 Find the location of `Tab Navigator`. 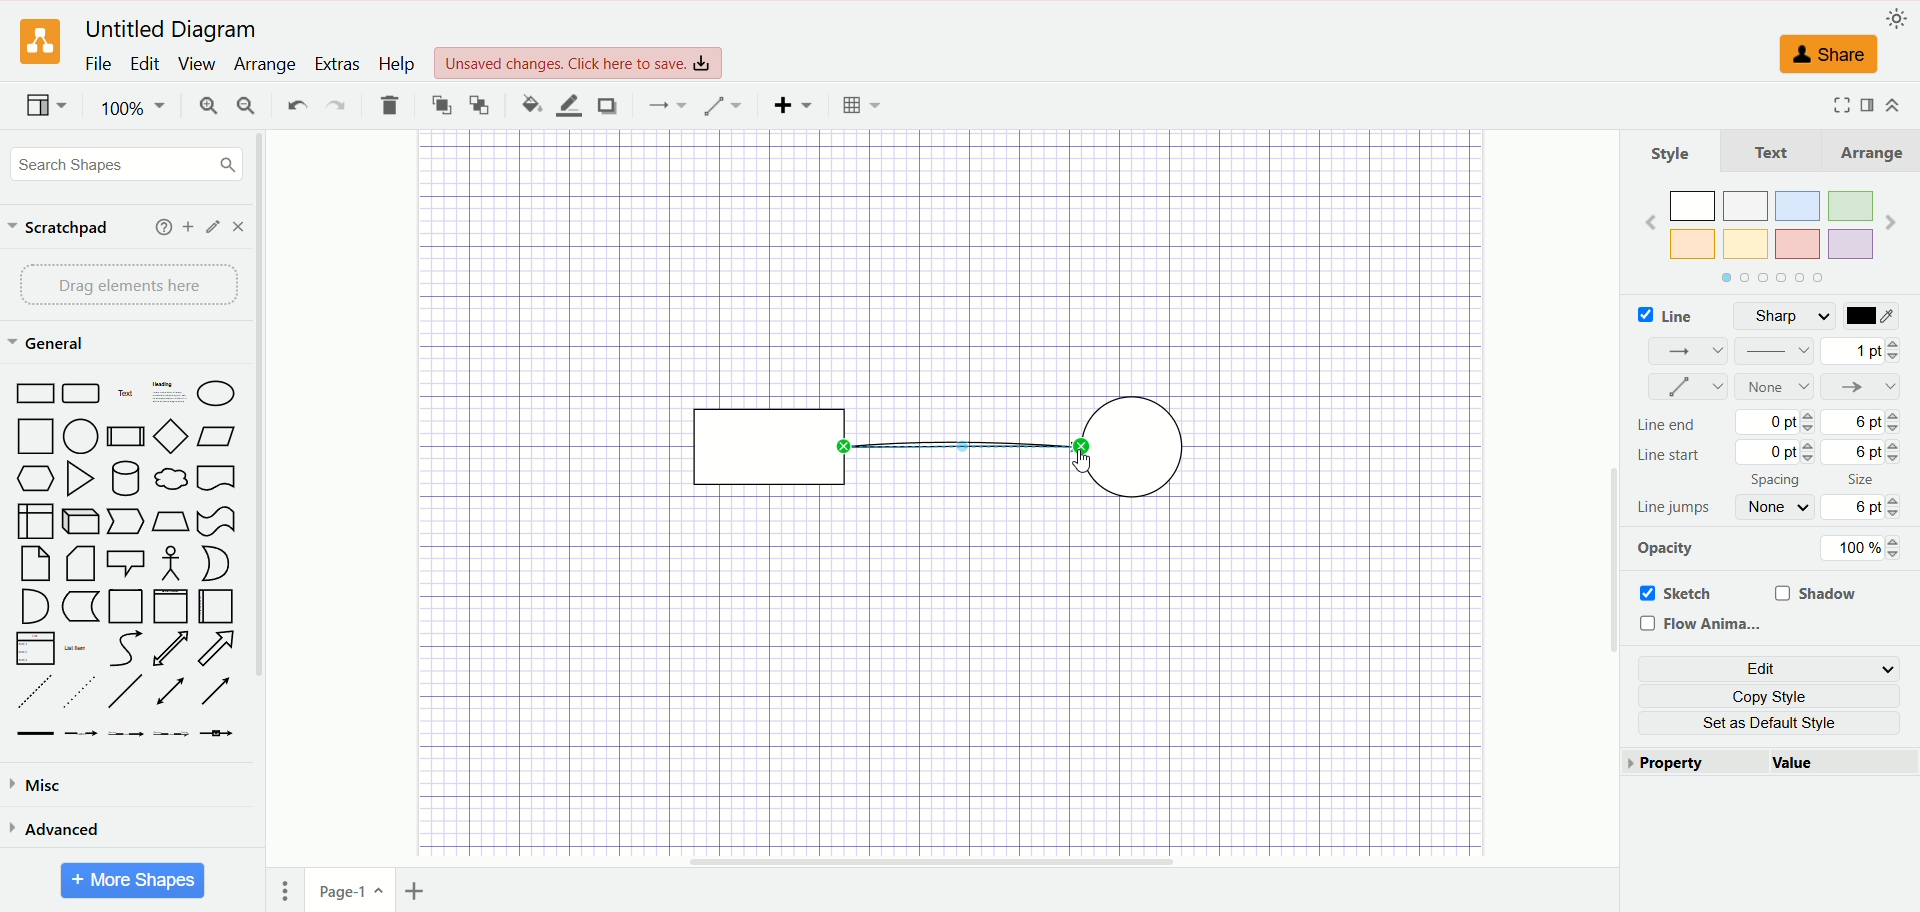

Tab Navigator is located at coordinates (1778, 279).